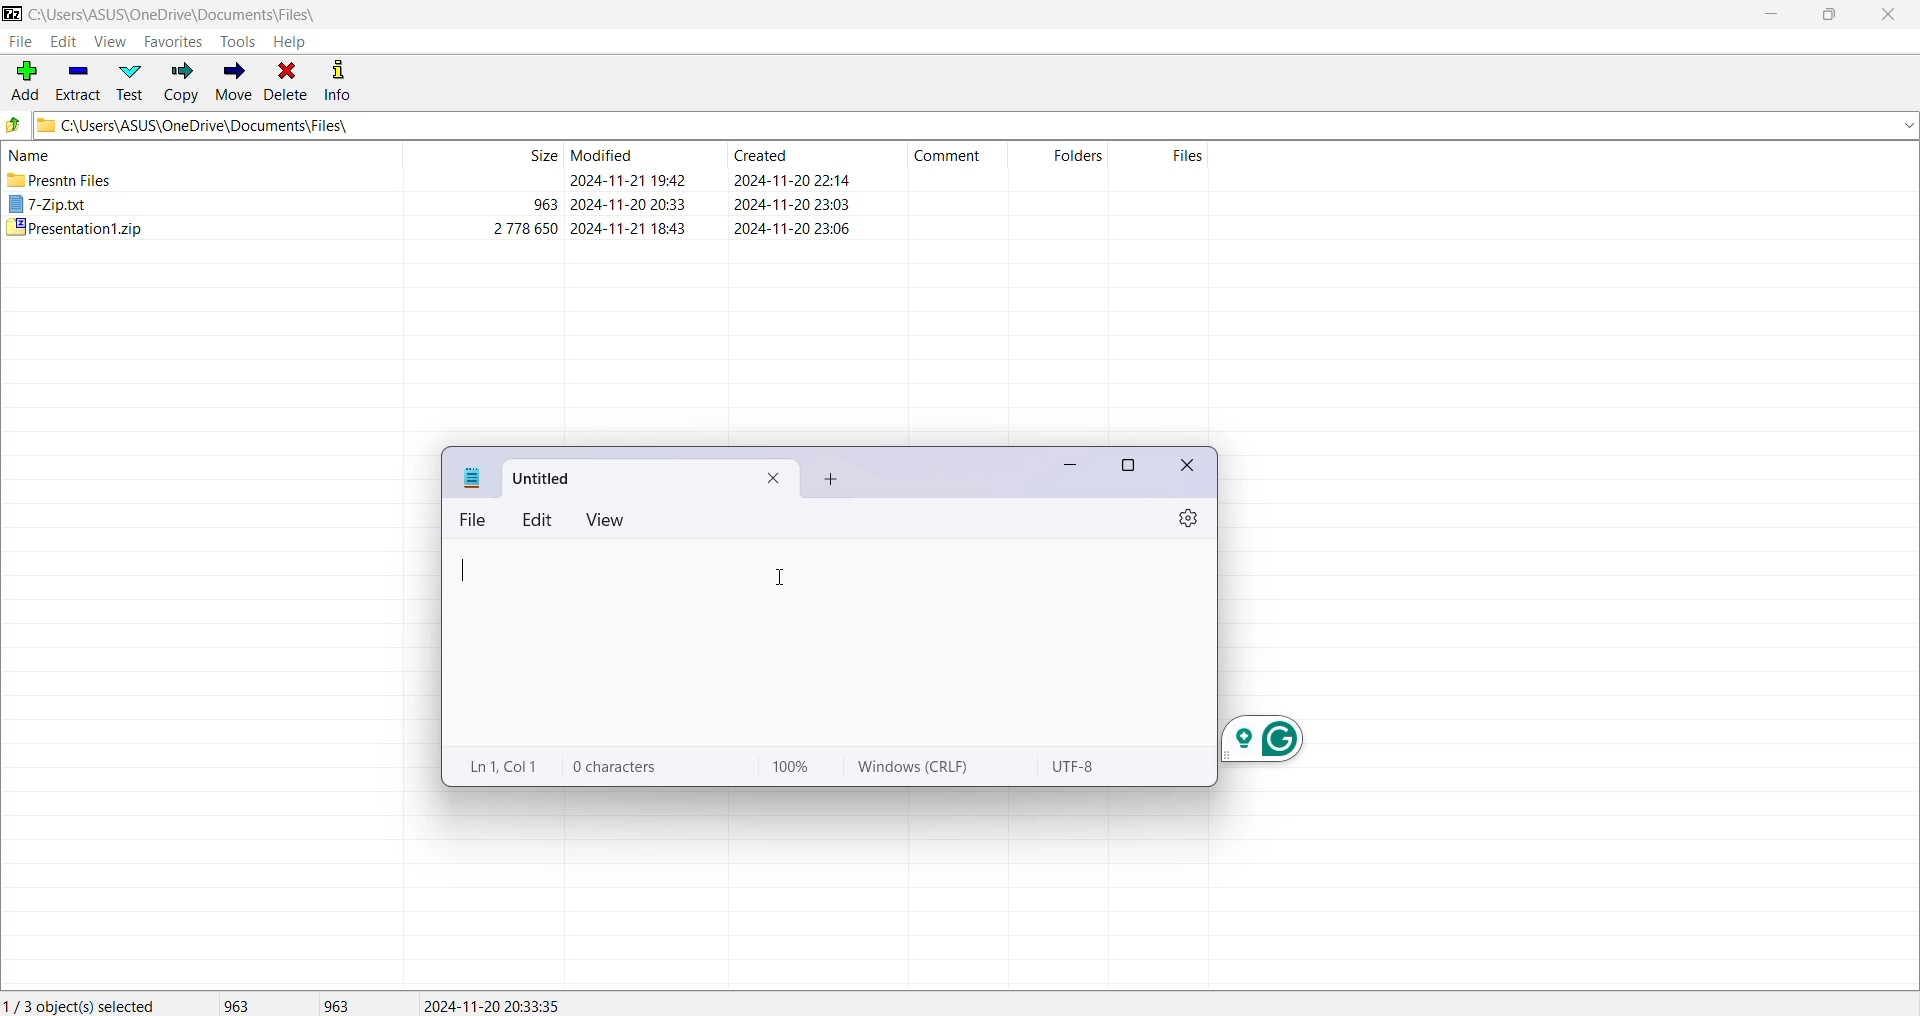 The width and height of the screenshot is (1920, 1016). What do you see at coordinates (629, 180) in the screenshot?
I see `modified date & time` at bounding box center [629, 180].